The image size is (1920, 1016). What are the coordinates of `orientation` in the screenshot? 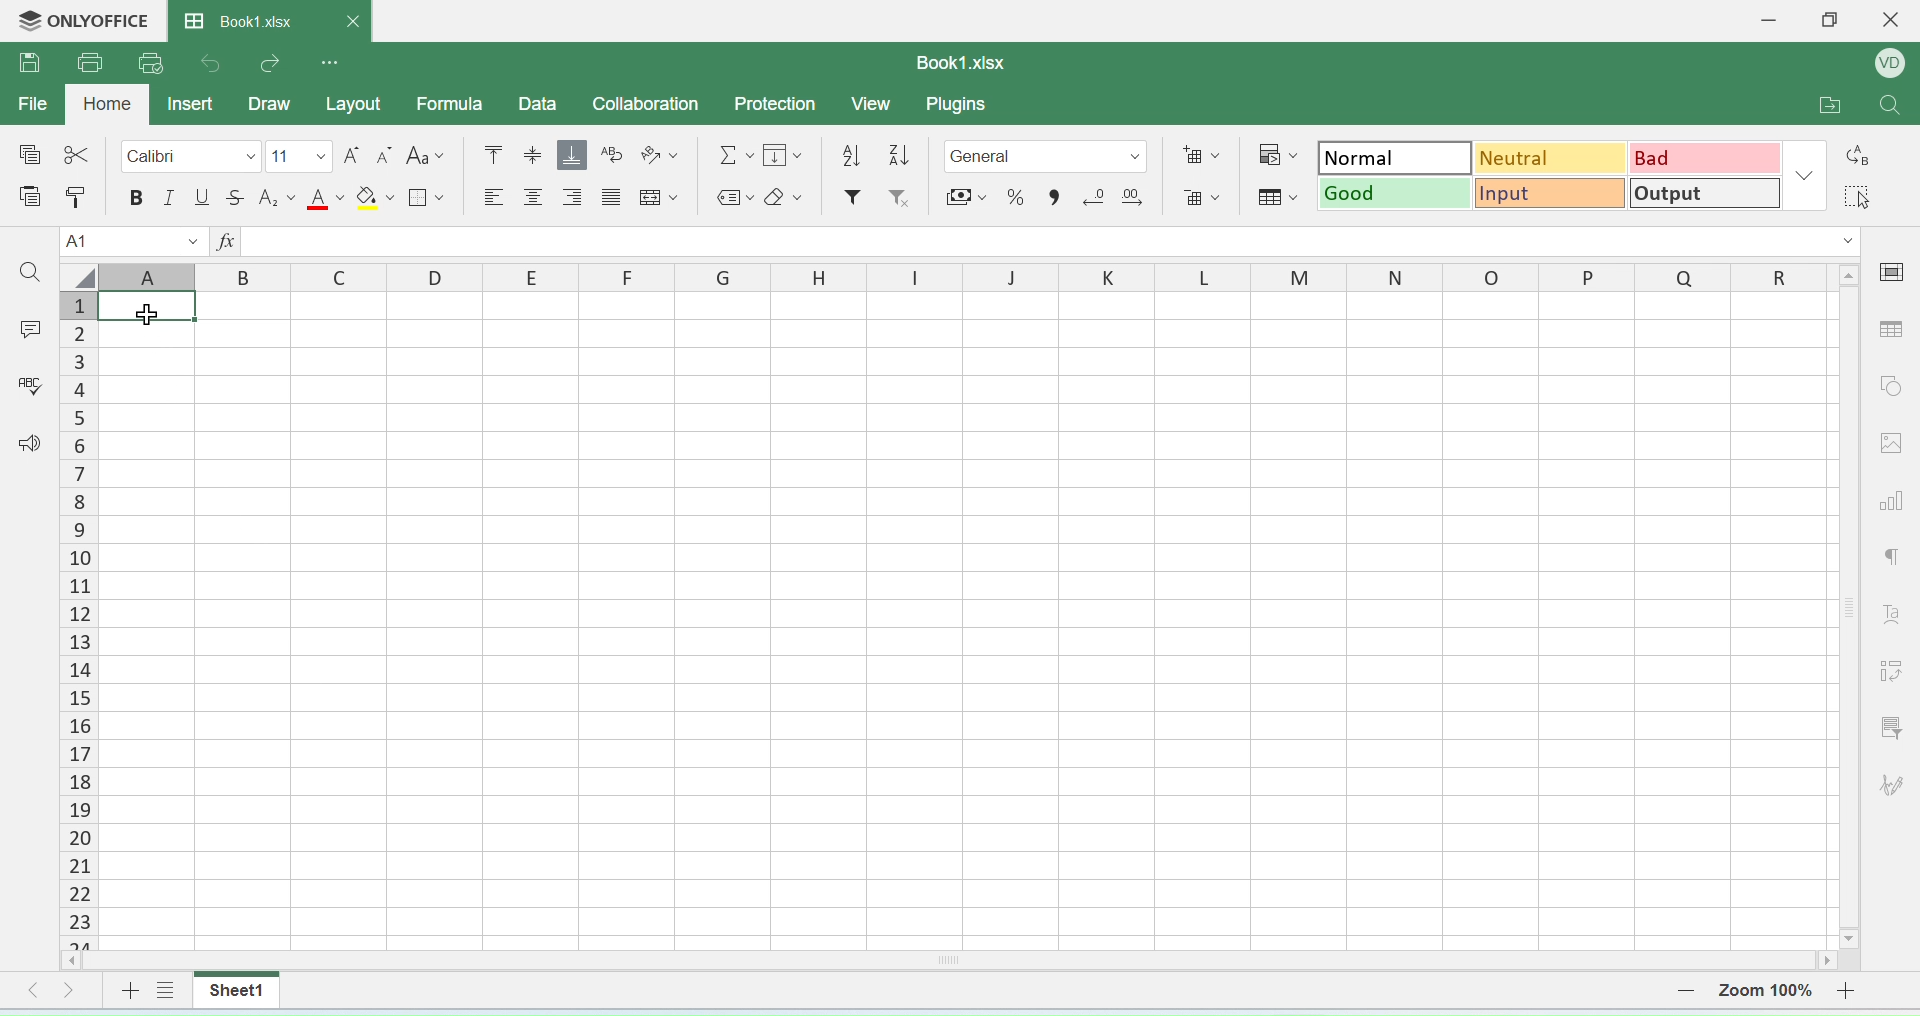 It's located at (660, 155).